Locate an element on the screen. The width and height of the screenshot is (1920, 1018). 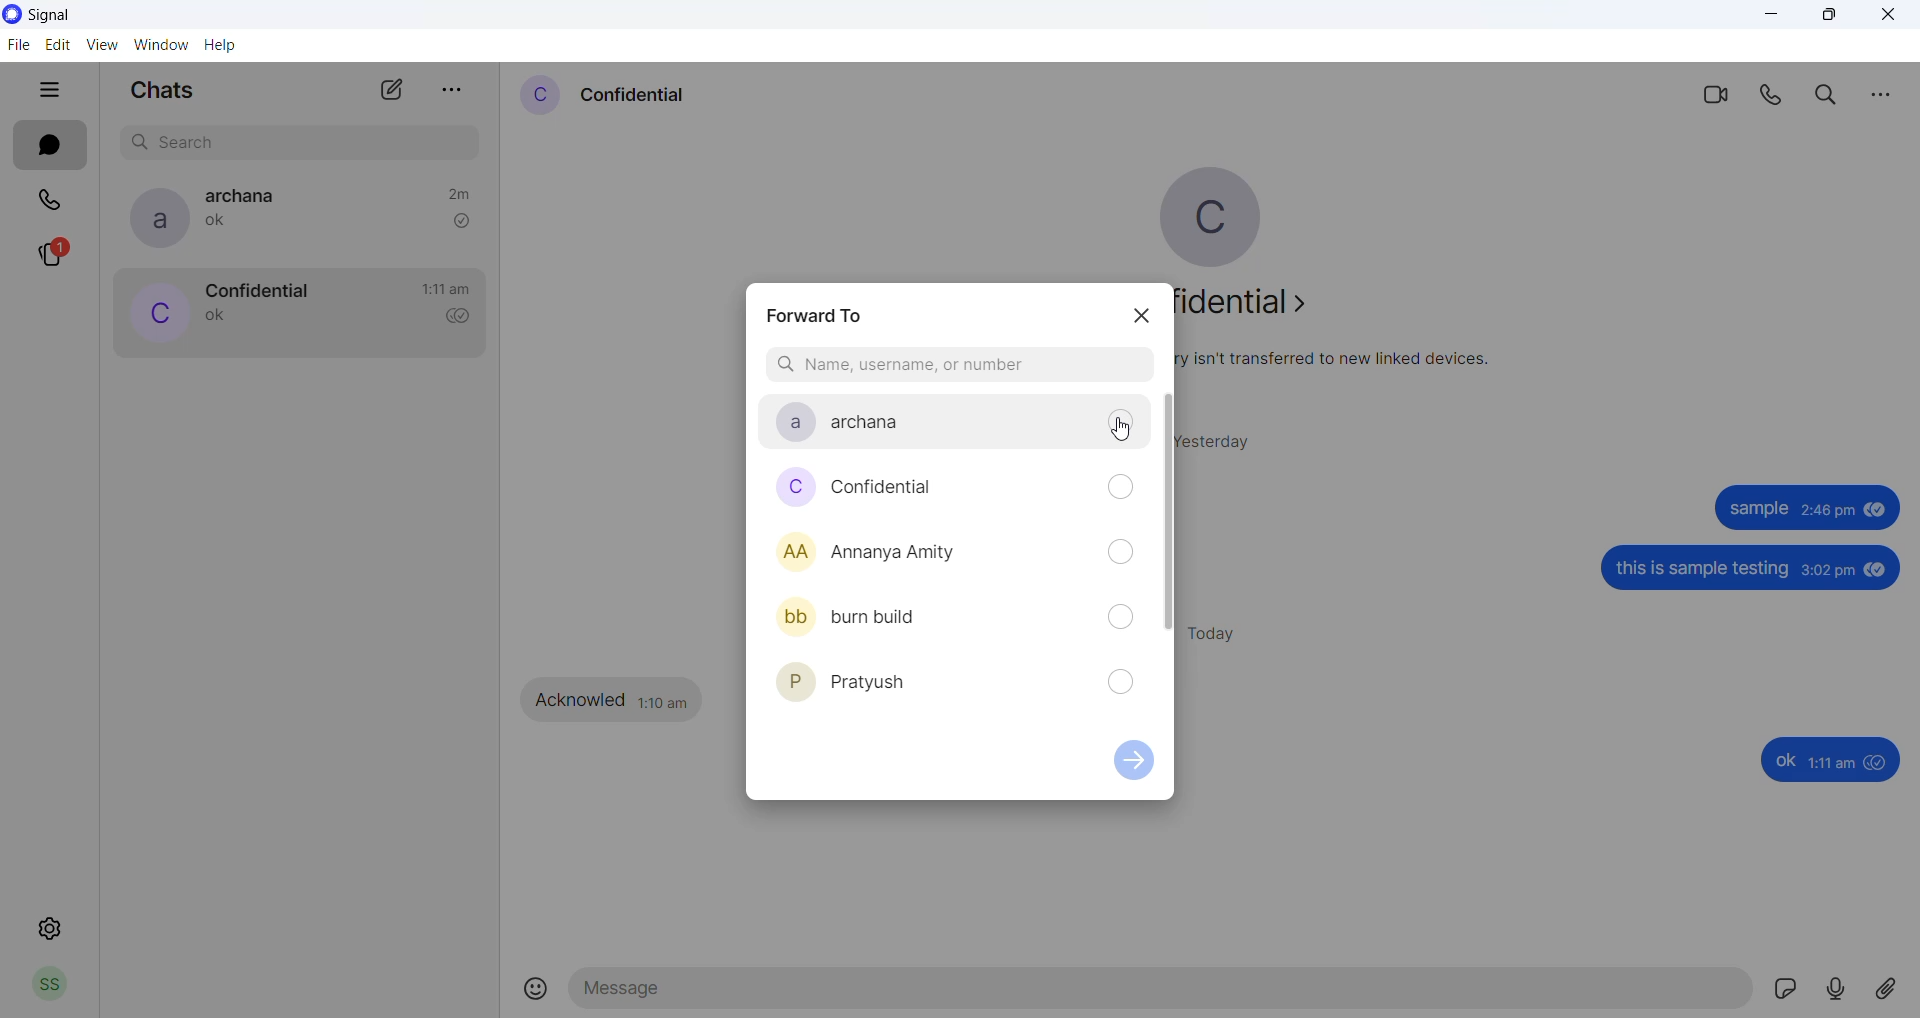
3:02 pm is located at coordinates (1828, 572).